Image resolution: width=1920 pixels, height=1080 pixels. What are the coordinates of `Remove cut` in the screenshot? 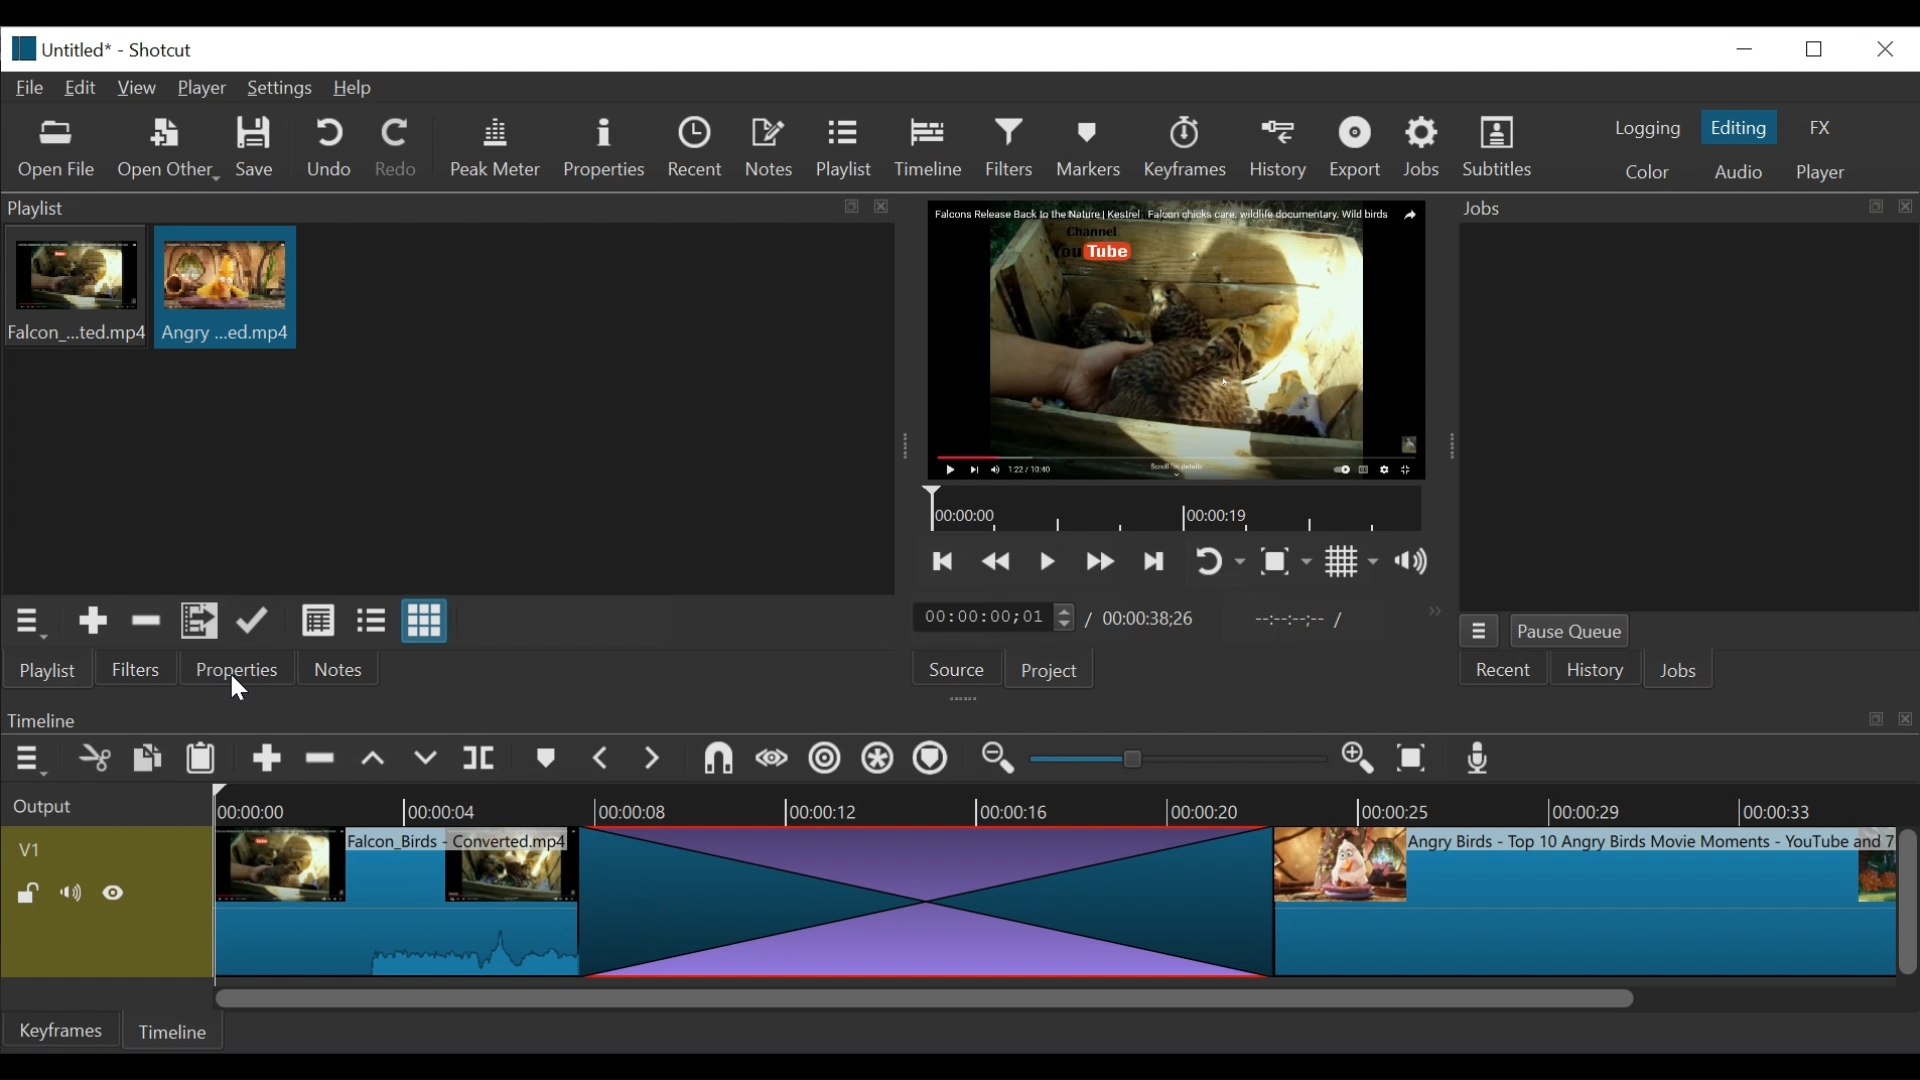 It's located at (323, 762).